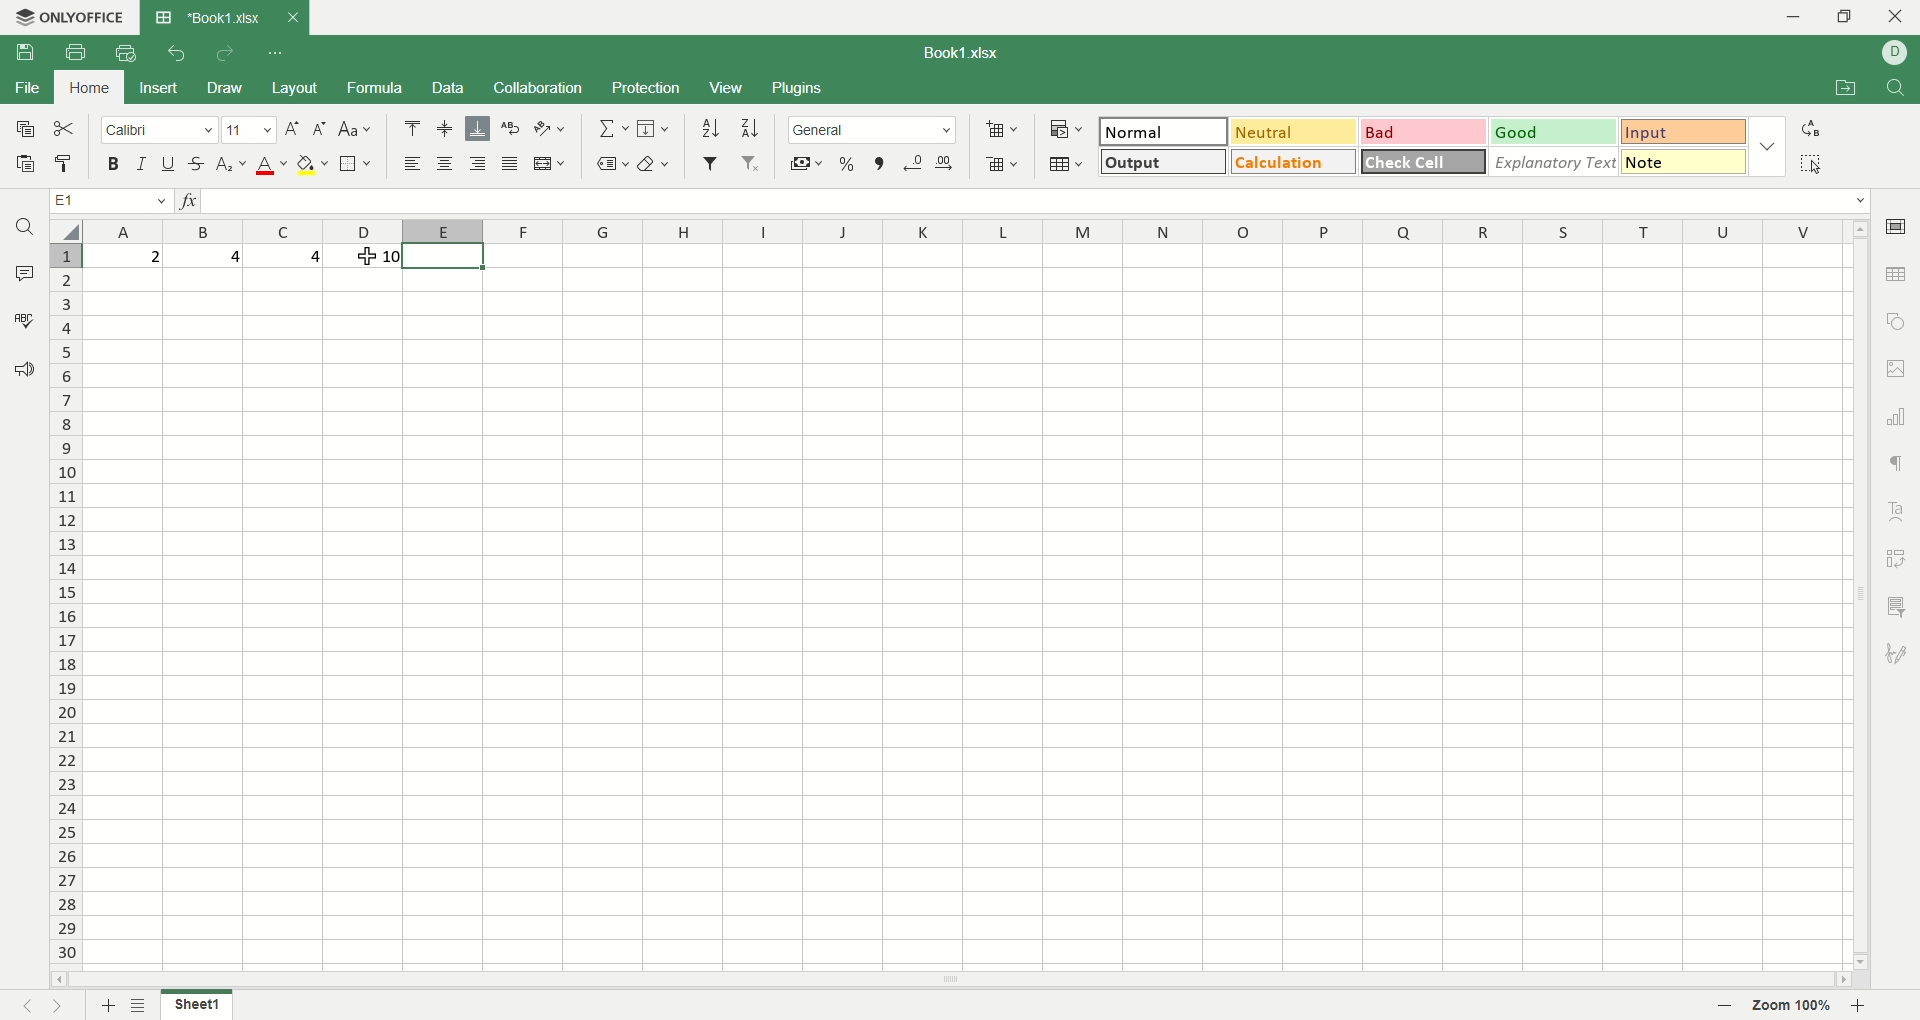  I want to click on italics, so click(142, 162).